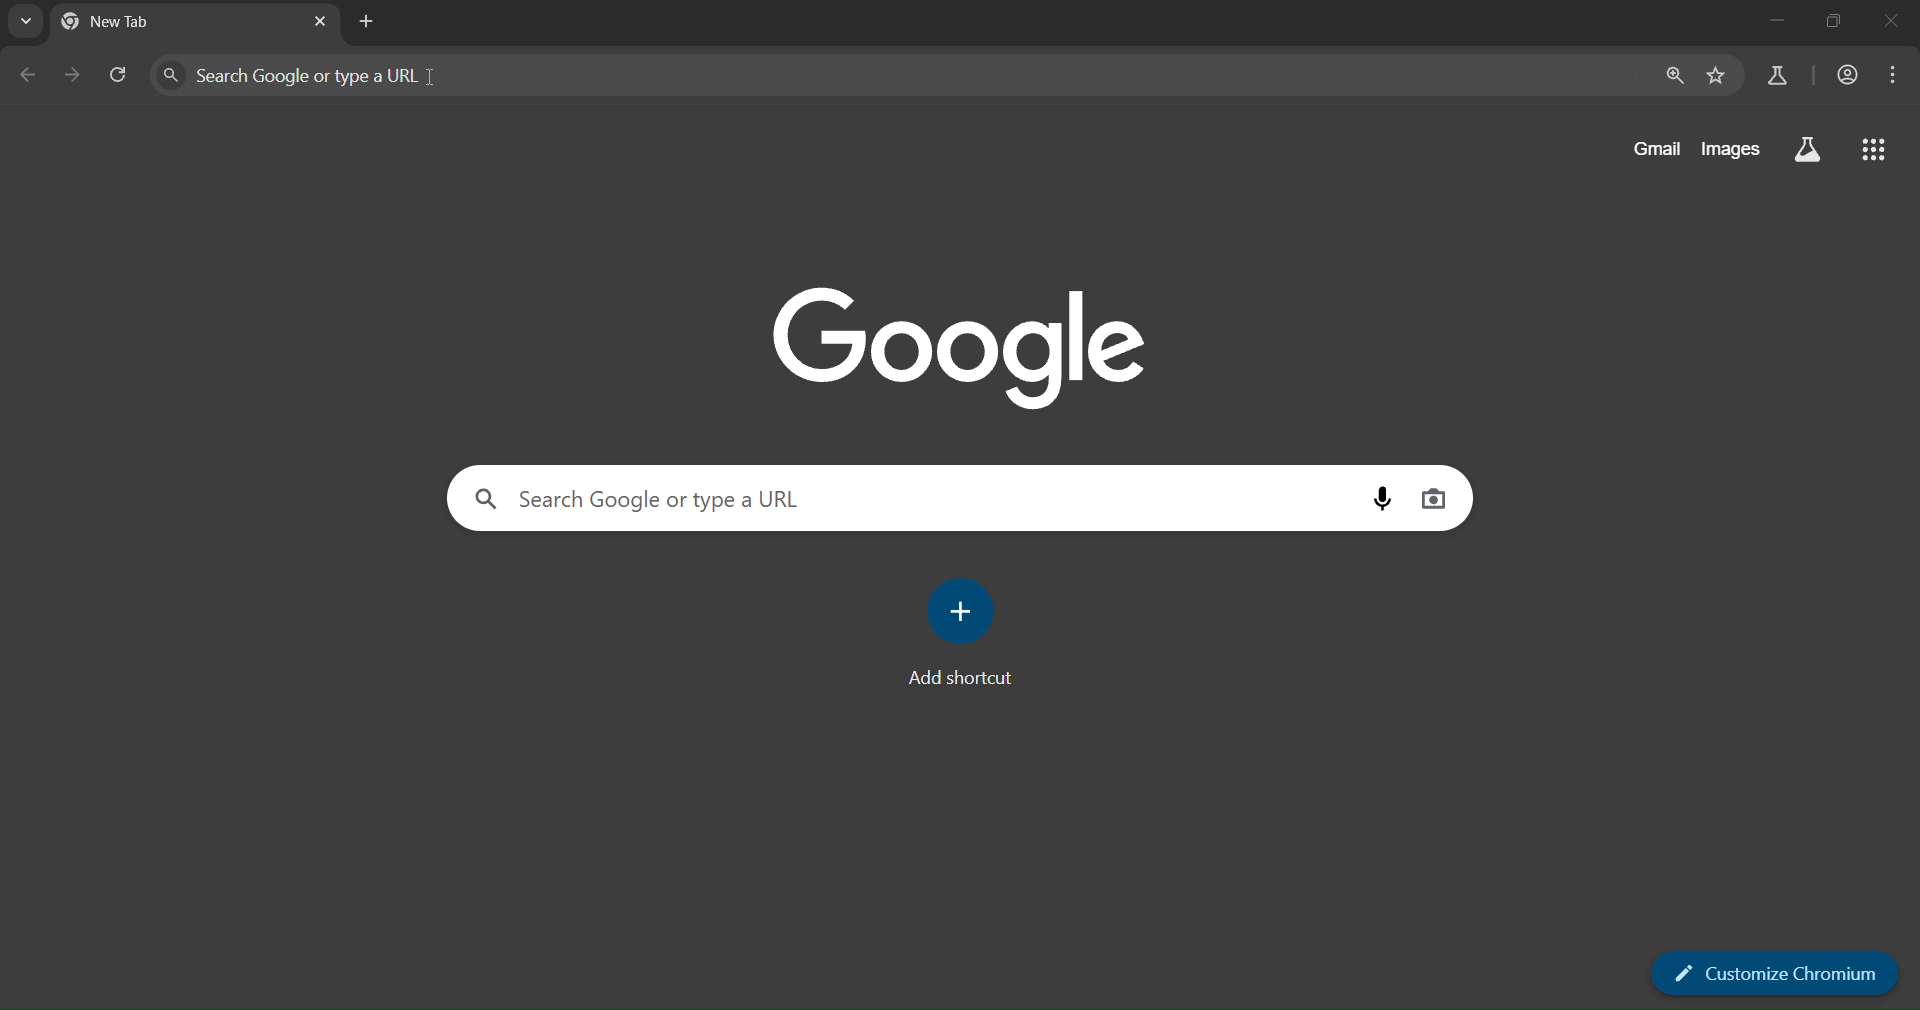 This screenshot has width=1920, height=1010. What do you see at coordinates (1777, 74) in the screenshot?
I see `search labs` at bounding box center [1777, 74].